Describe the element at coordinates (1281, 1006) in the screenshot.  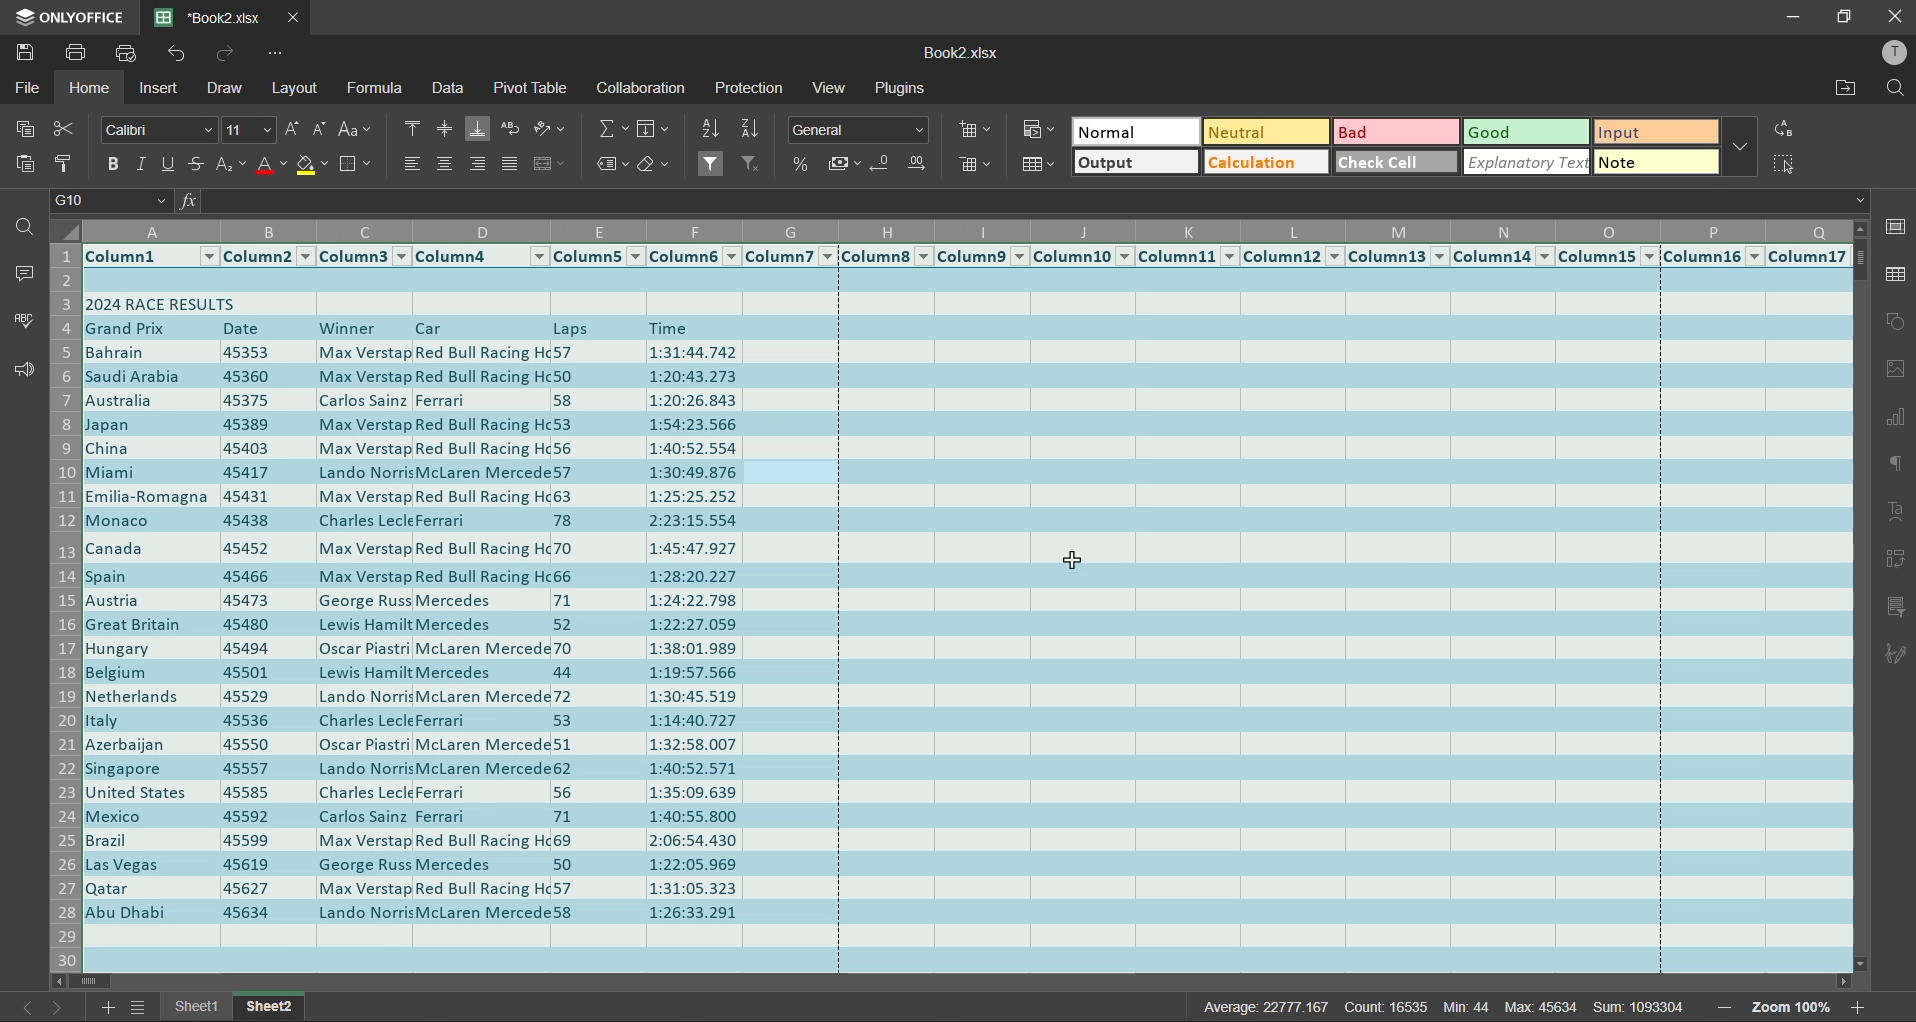
I see `average` at that location.